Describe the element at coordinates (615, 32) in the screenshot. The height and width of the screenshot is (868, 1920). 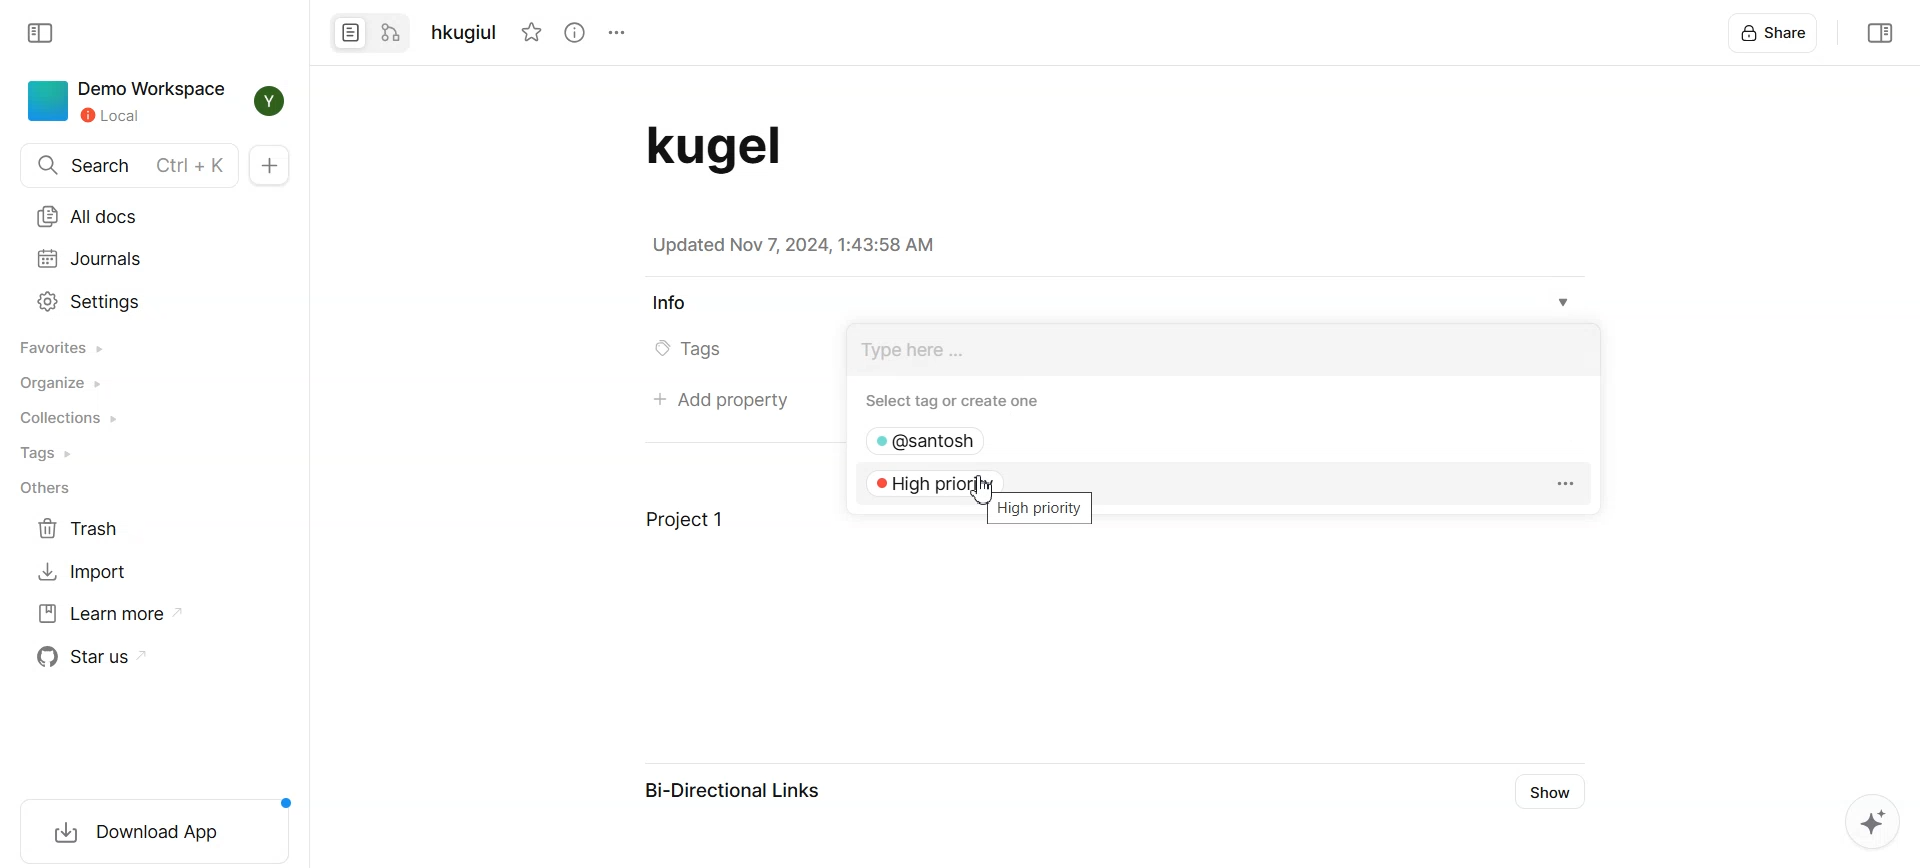
I see `options` at that location.